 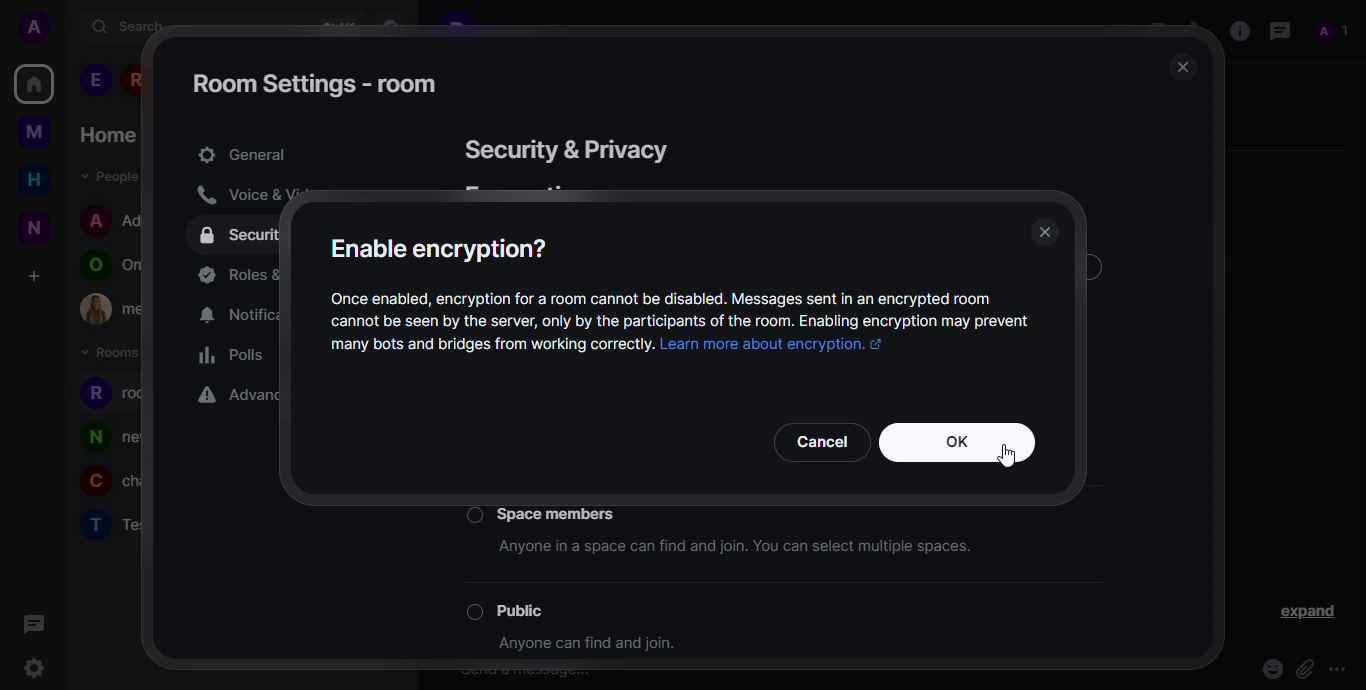 What do you see at coordinates (91, 266) in the screenshot?
I see `profile` at bounding box center [91, 266].